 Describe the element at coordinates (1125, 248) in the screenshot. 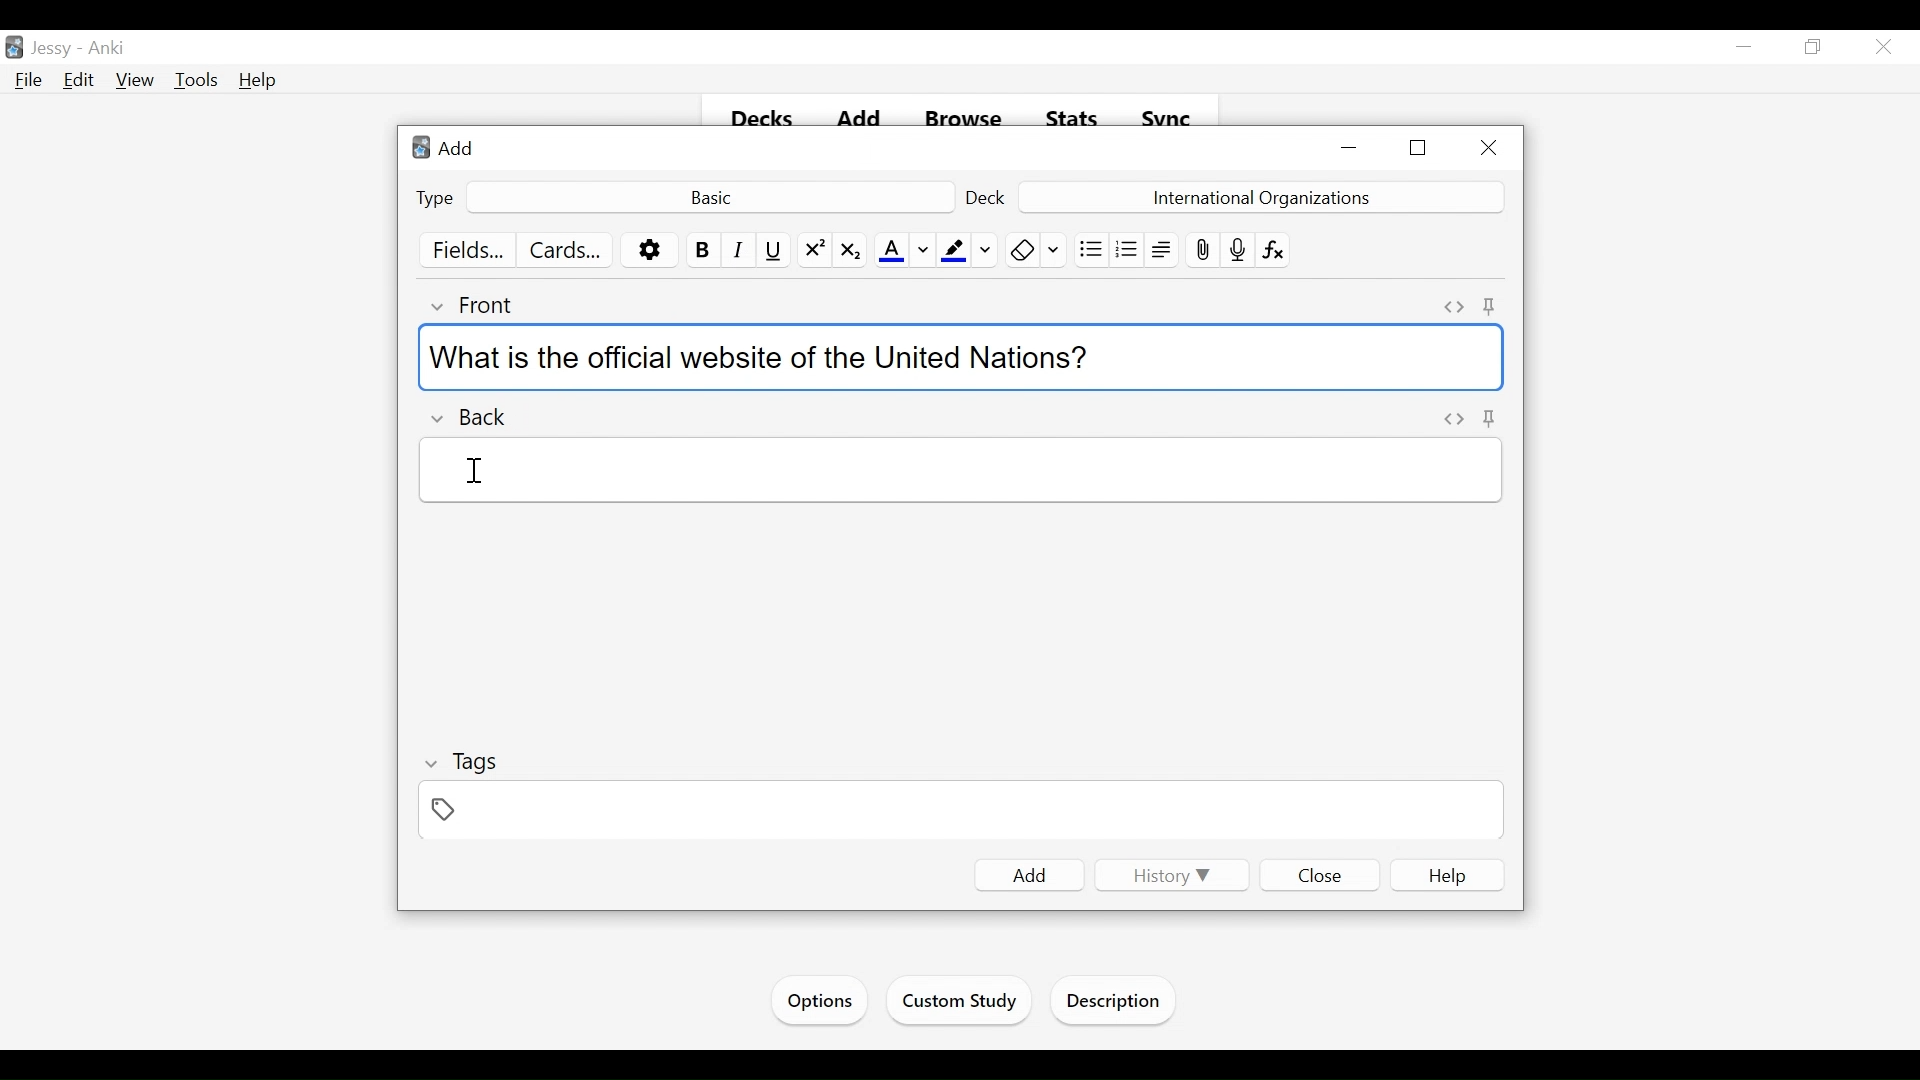

I see `Ordered list` at that location.